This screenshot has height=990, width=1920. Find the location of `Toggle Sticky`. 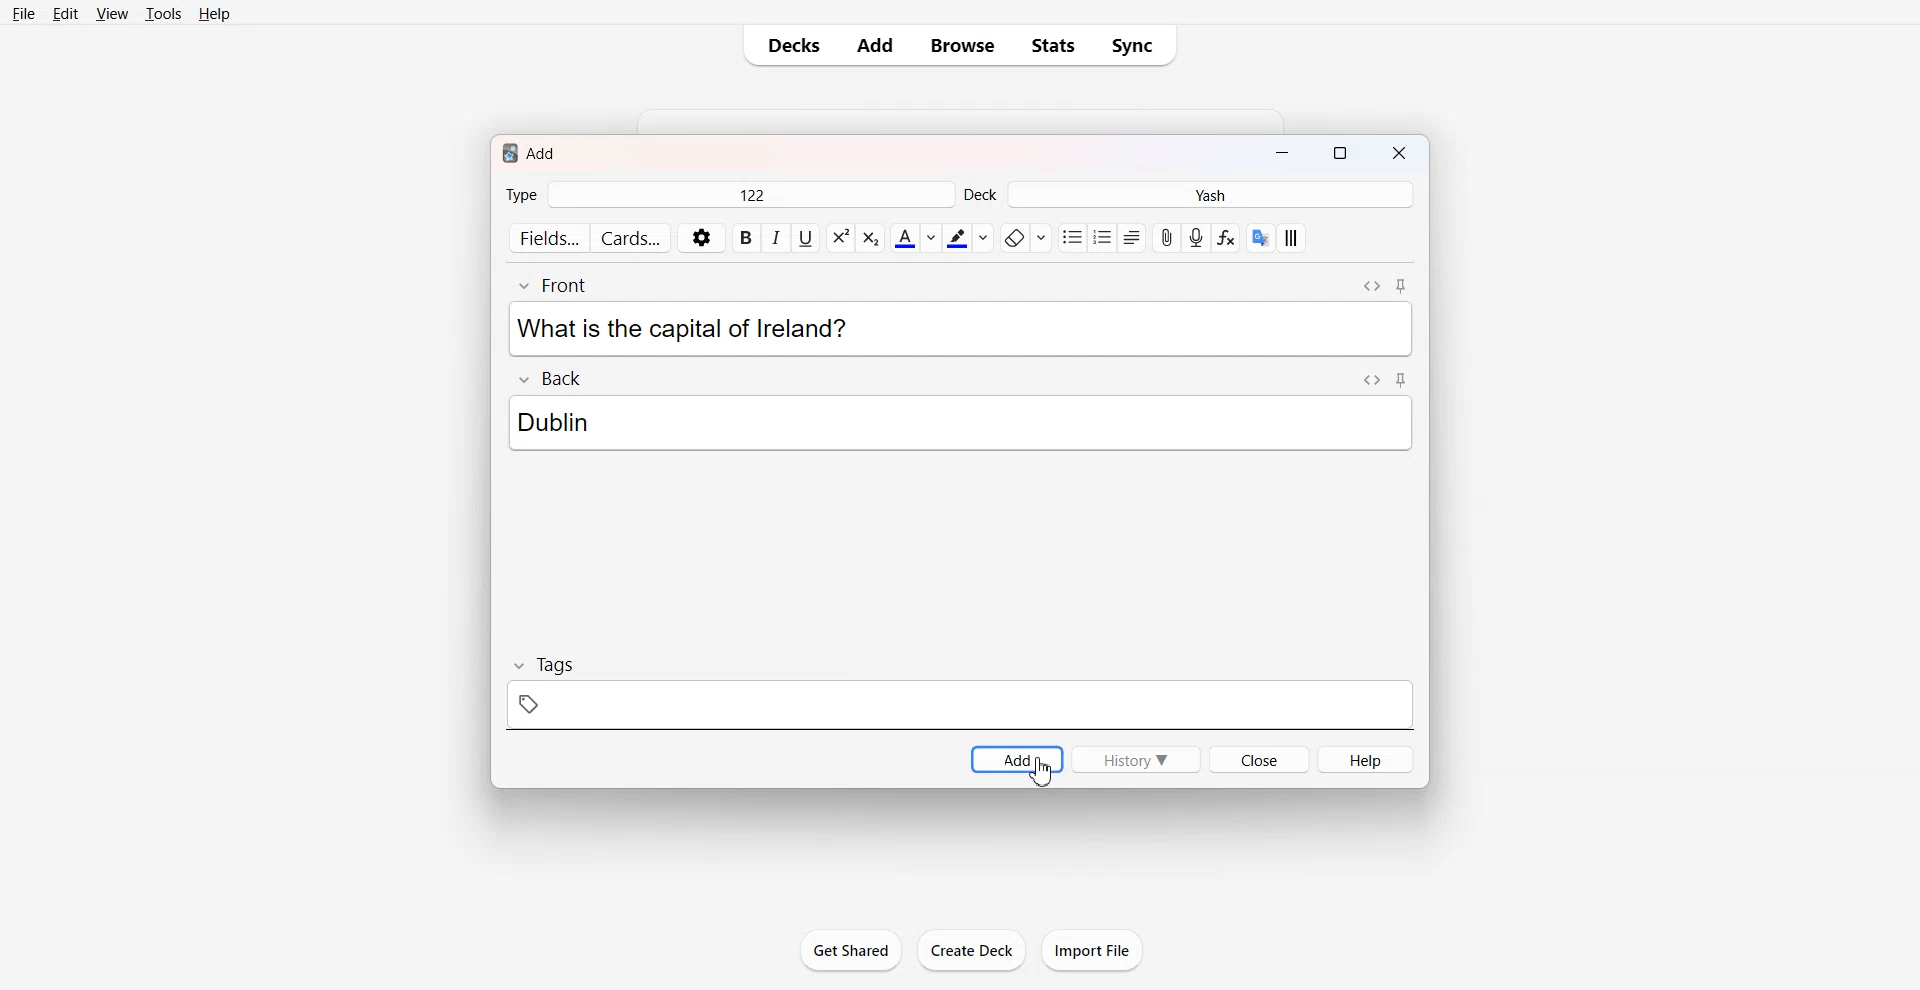

Toggle Sticky is located at coordinates (1402, 379).